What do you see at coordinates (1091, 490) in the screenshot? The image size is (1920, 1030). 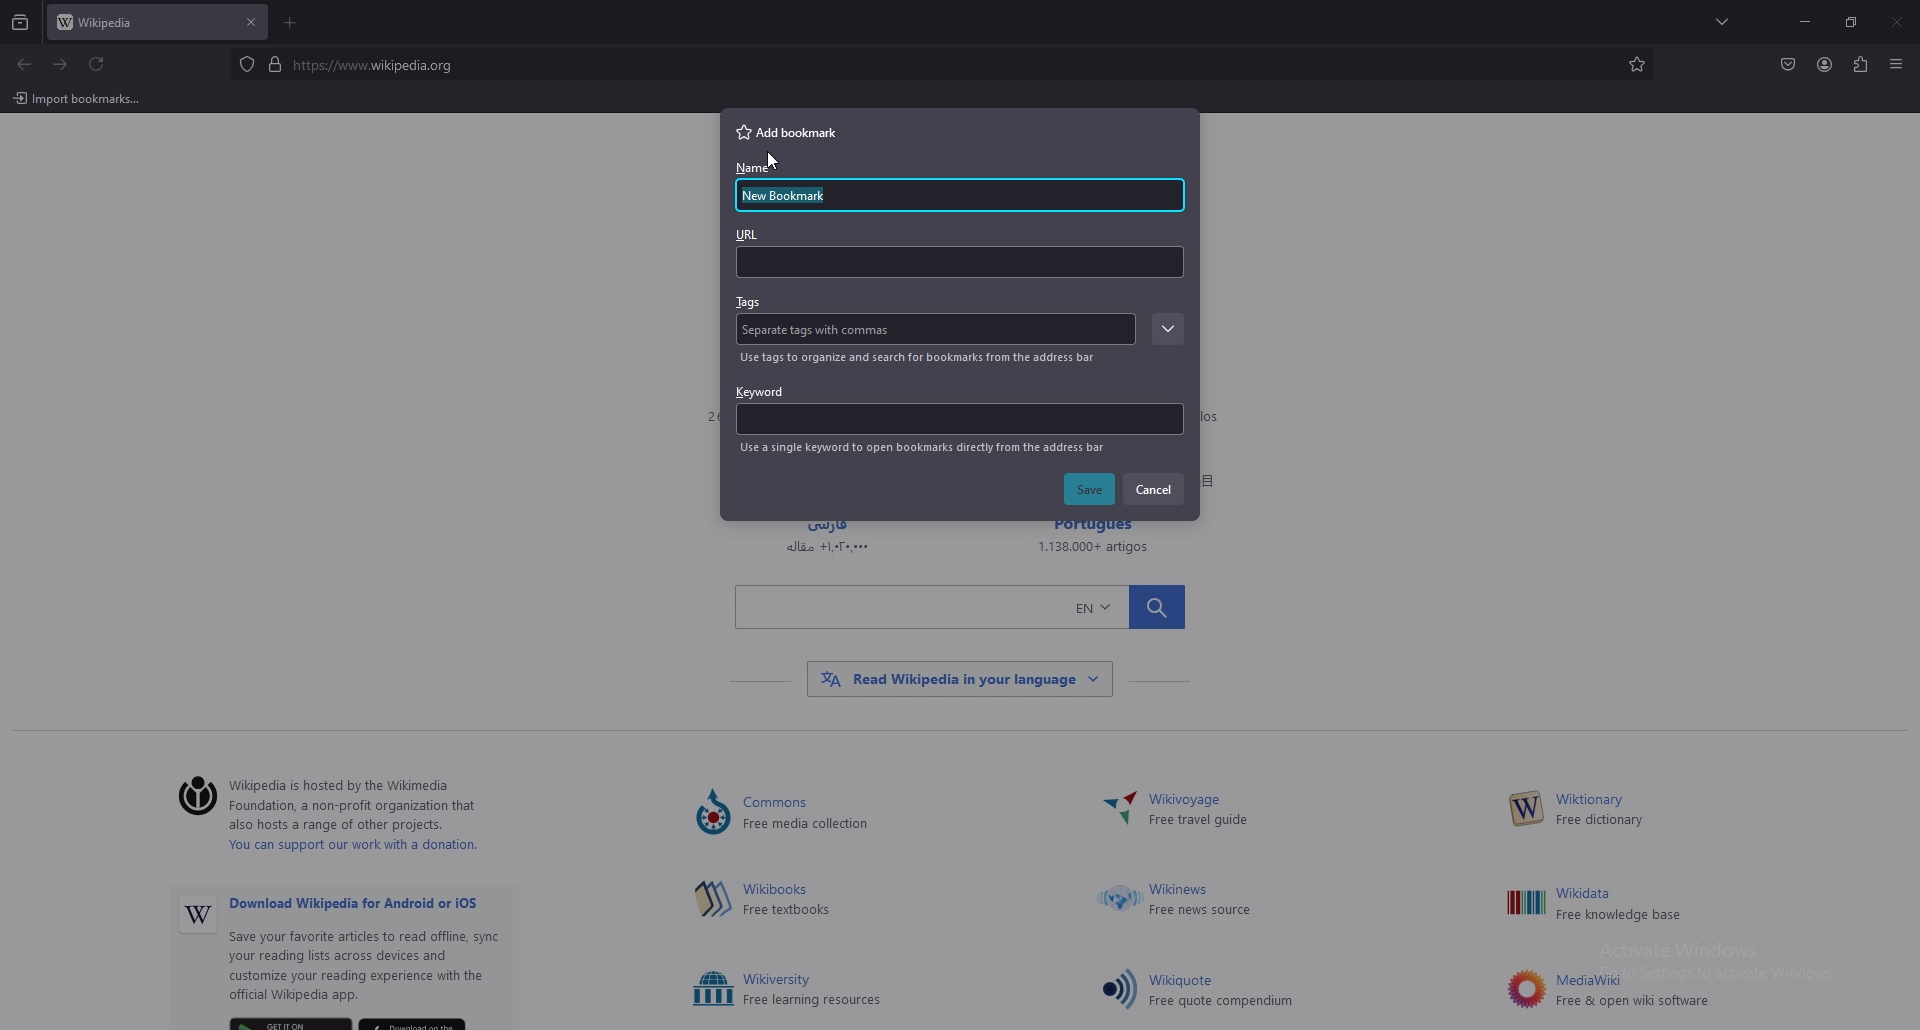 I see `save` at bounding box center [1091, 490].